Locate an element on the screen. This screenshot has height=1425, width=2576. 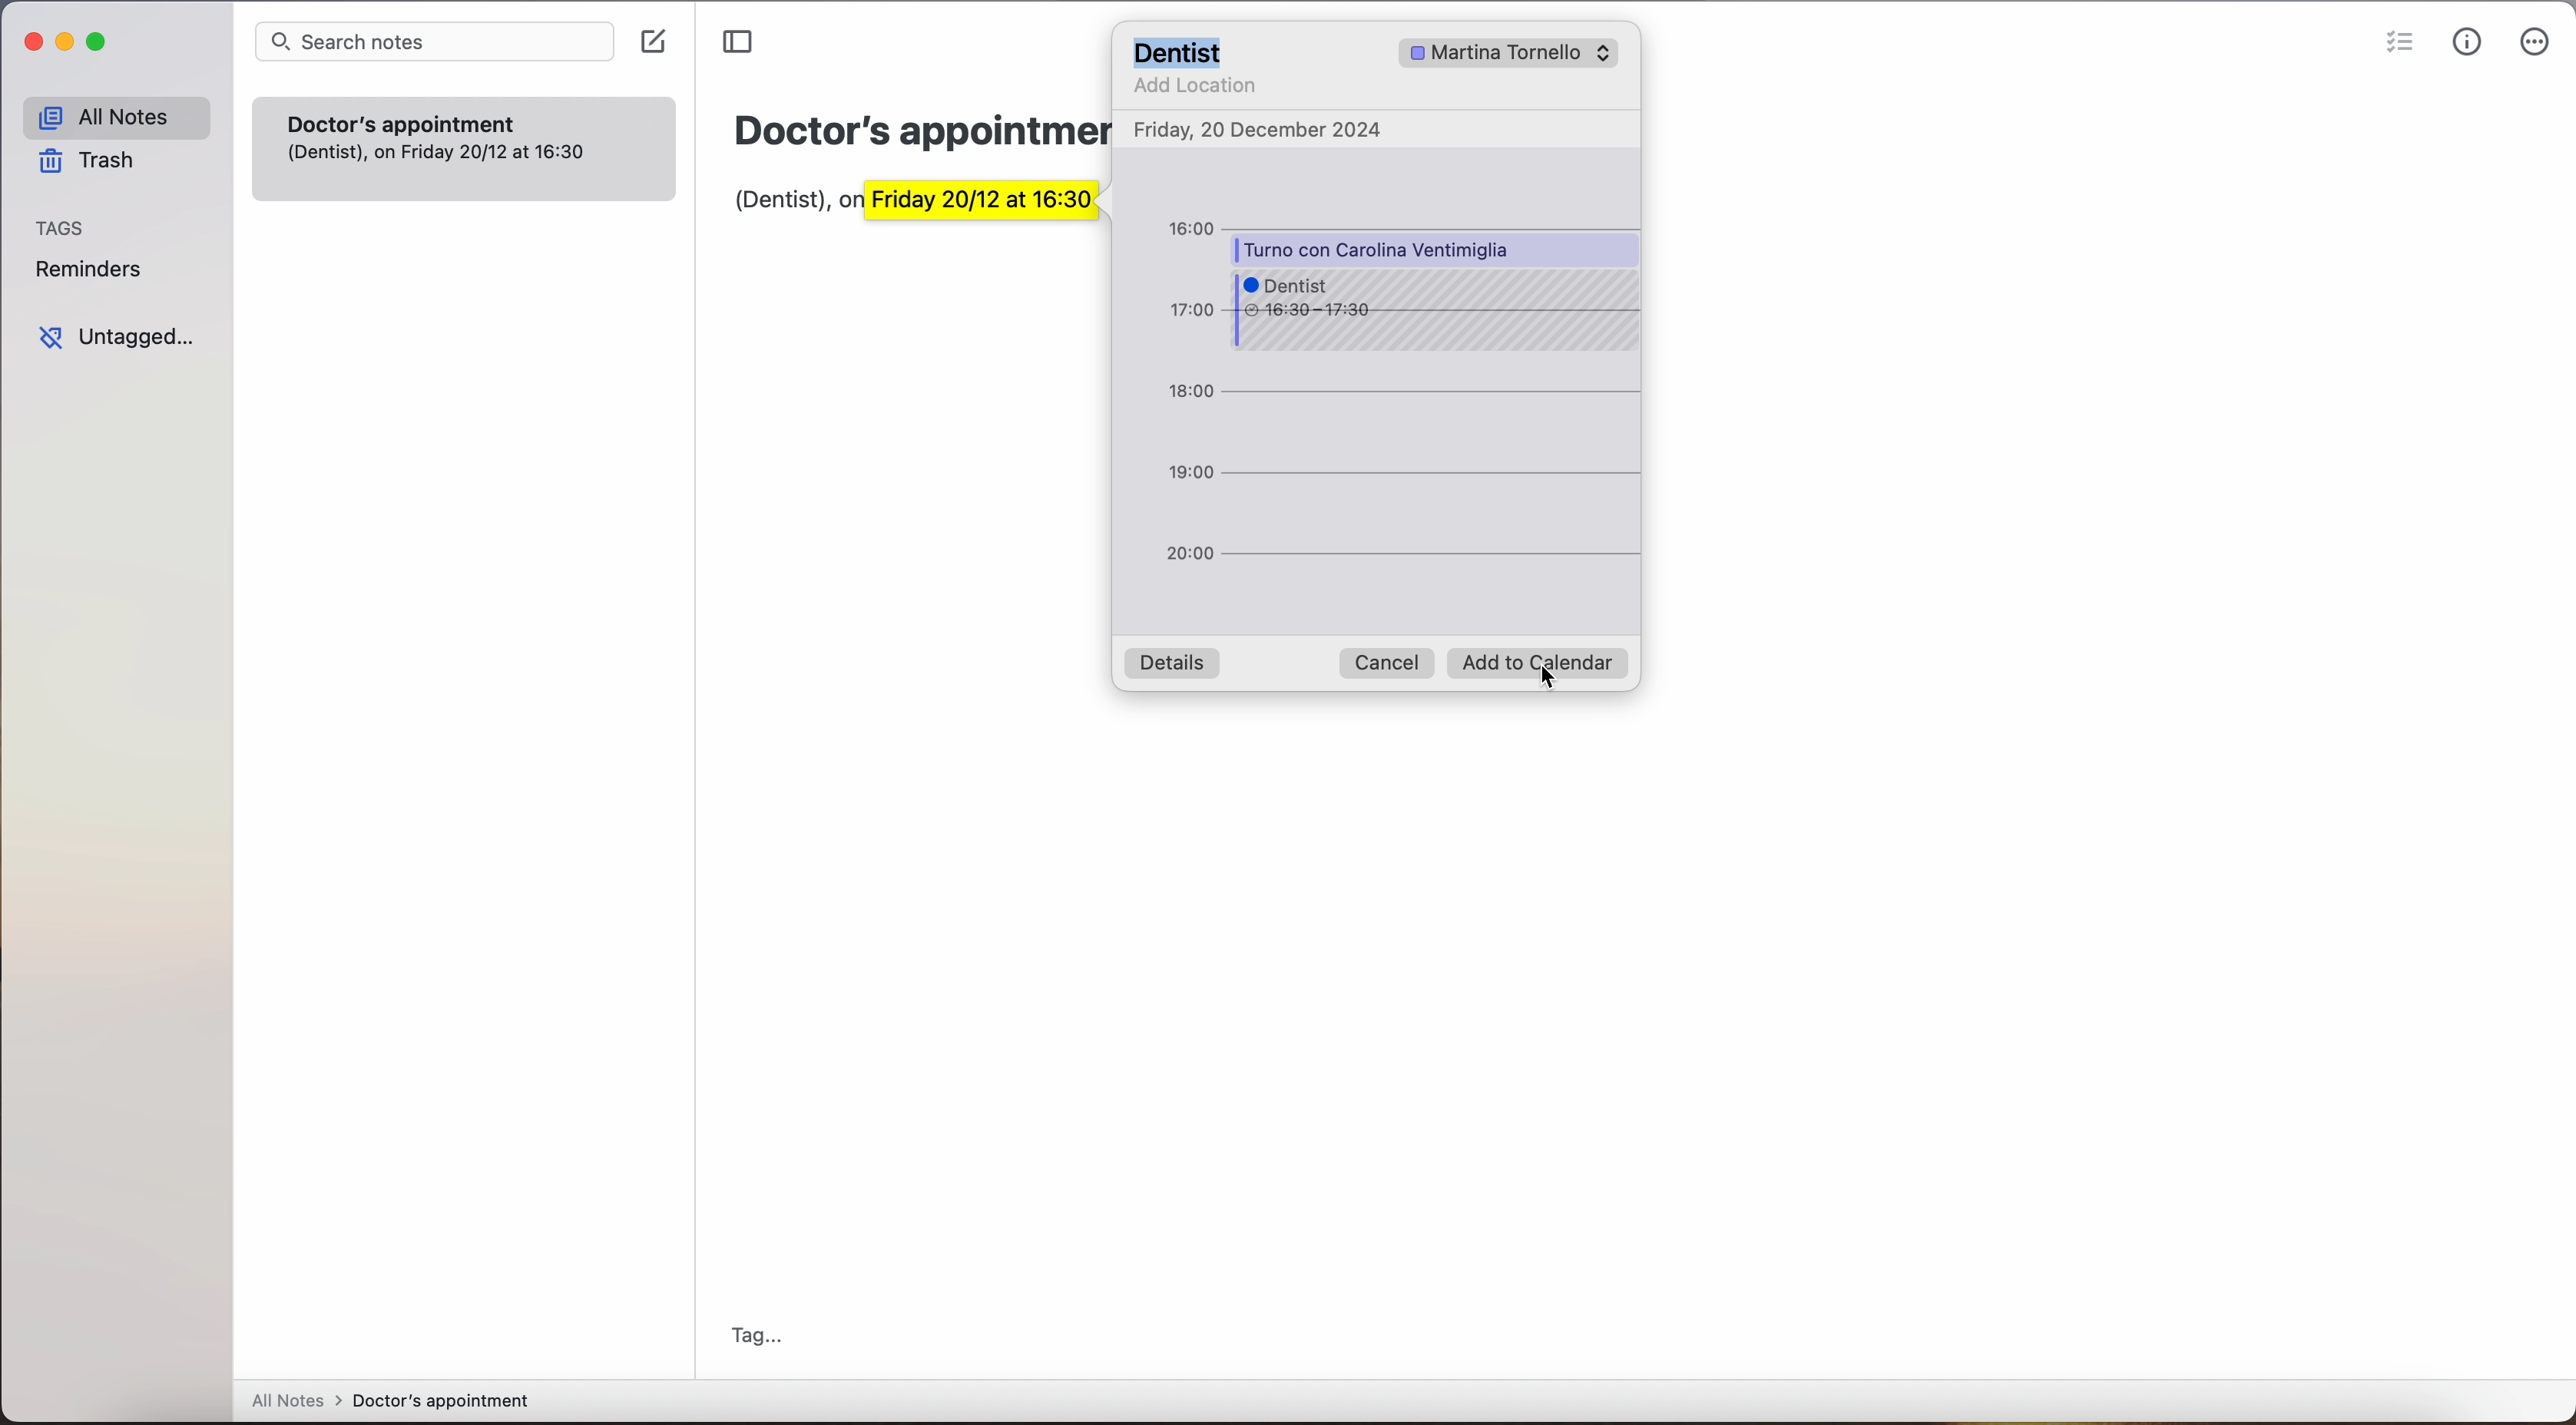
obscure heading is located at coordinates (922, 131).